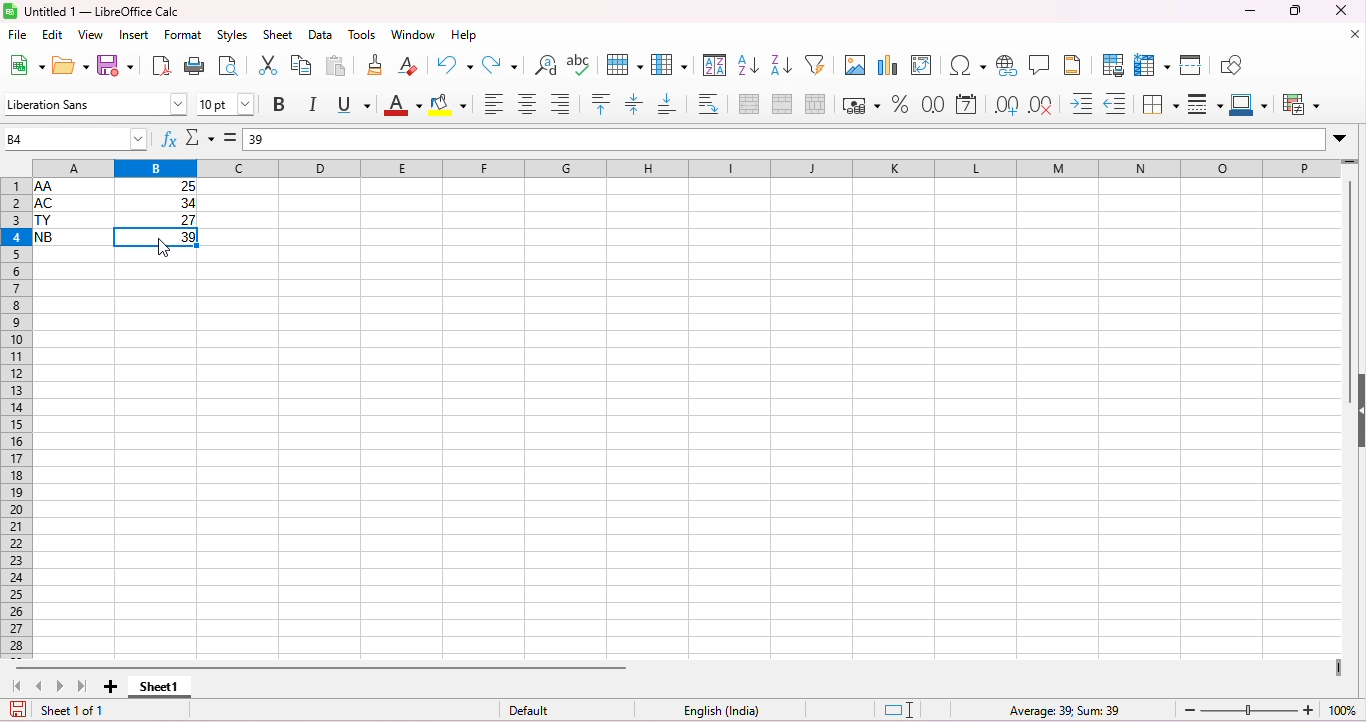 The height and width of the screenshot is (722, 1366). Describe the element at coordinates (819, 64) in the screenshot. I see `filter` at that location.